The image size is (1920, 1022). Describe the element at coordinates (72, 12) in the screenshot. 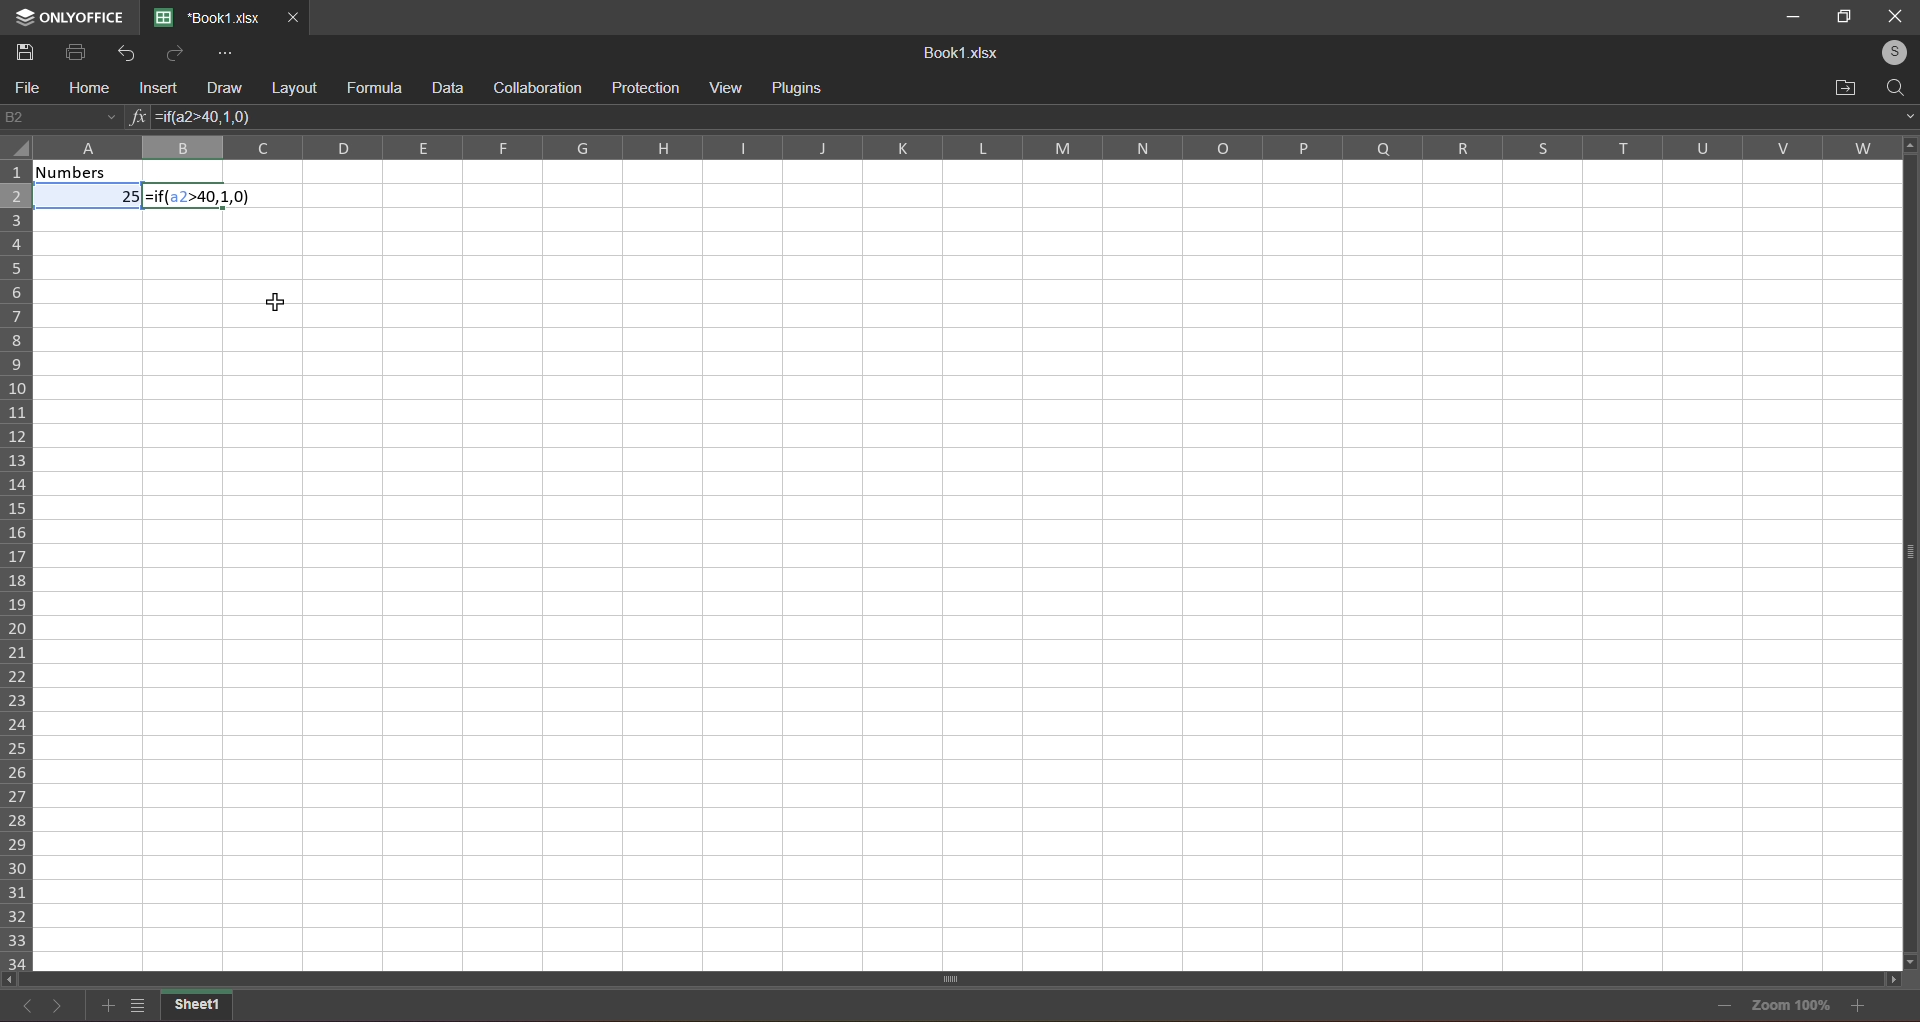

I see `onlyoffice` at that location.